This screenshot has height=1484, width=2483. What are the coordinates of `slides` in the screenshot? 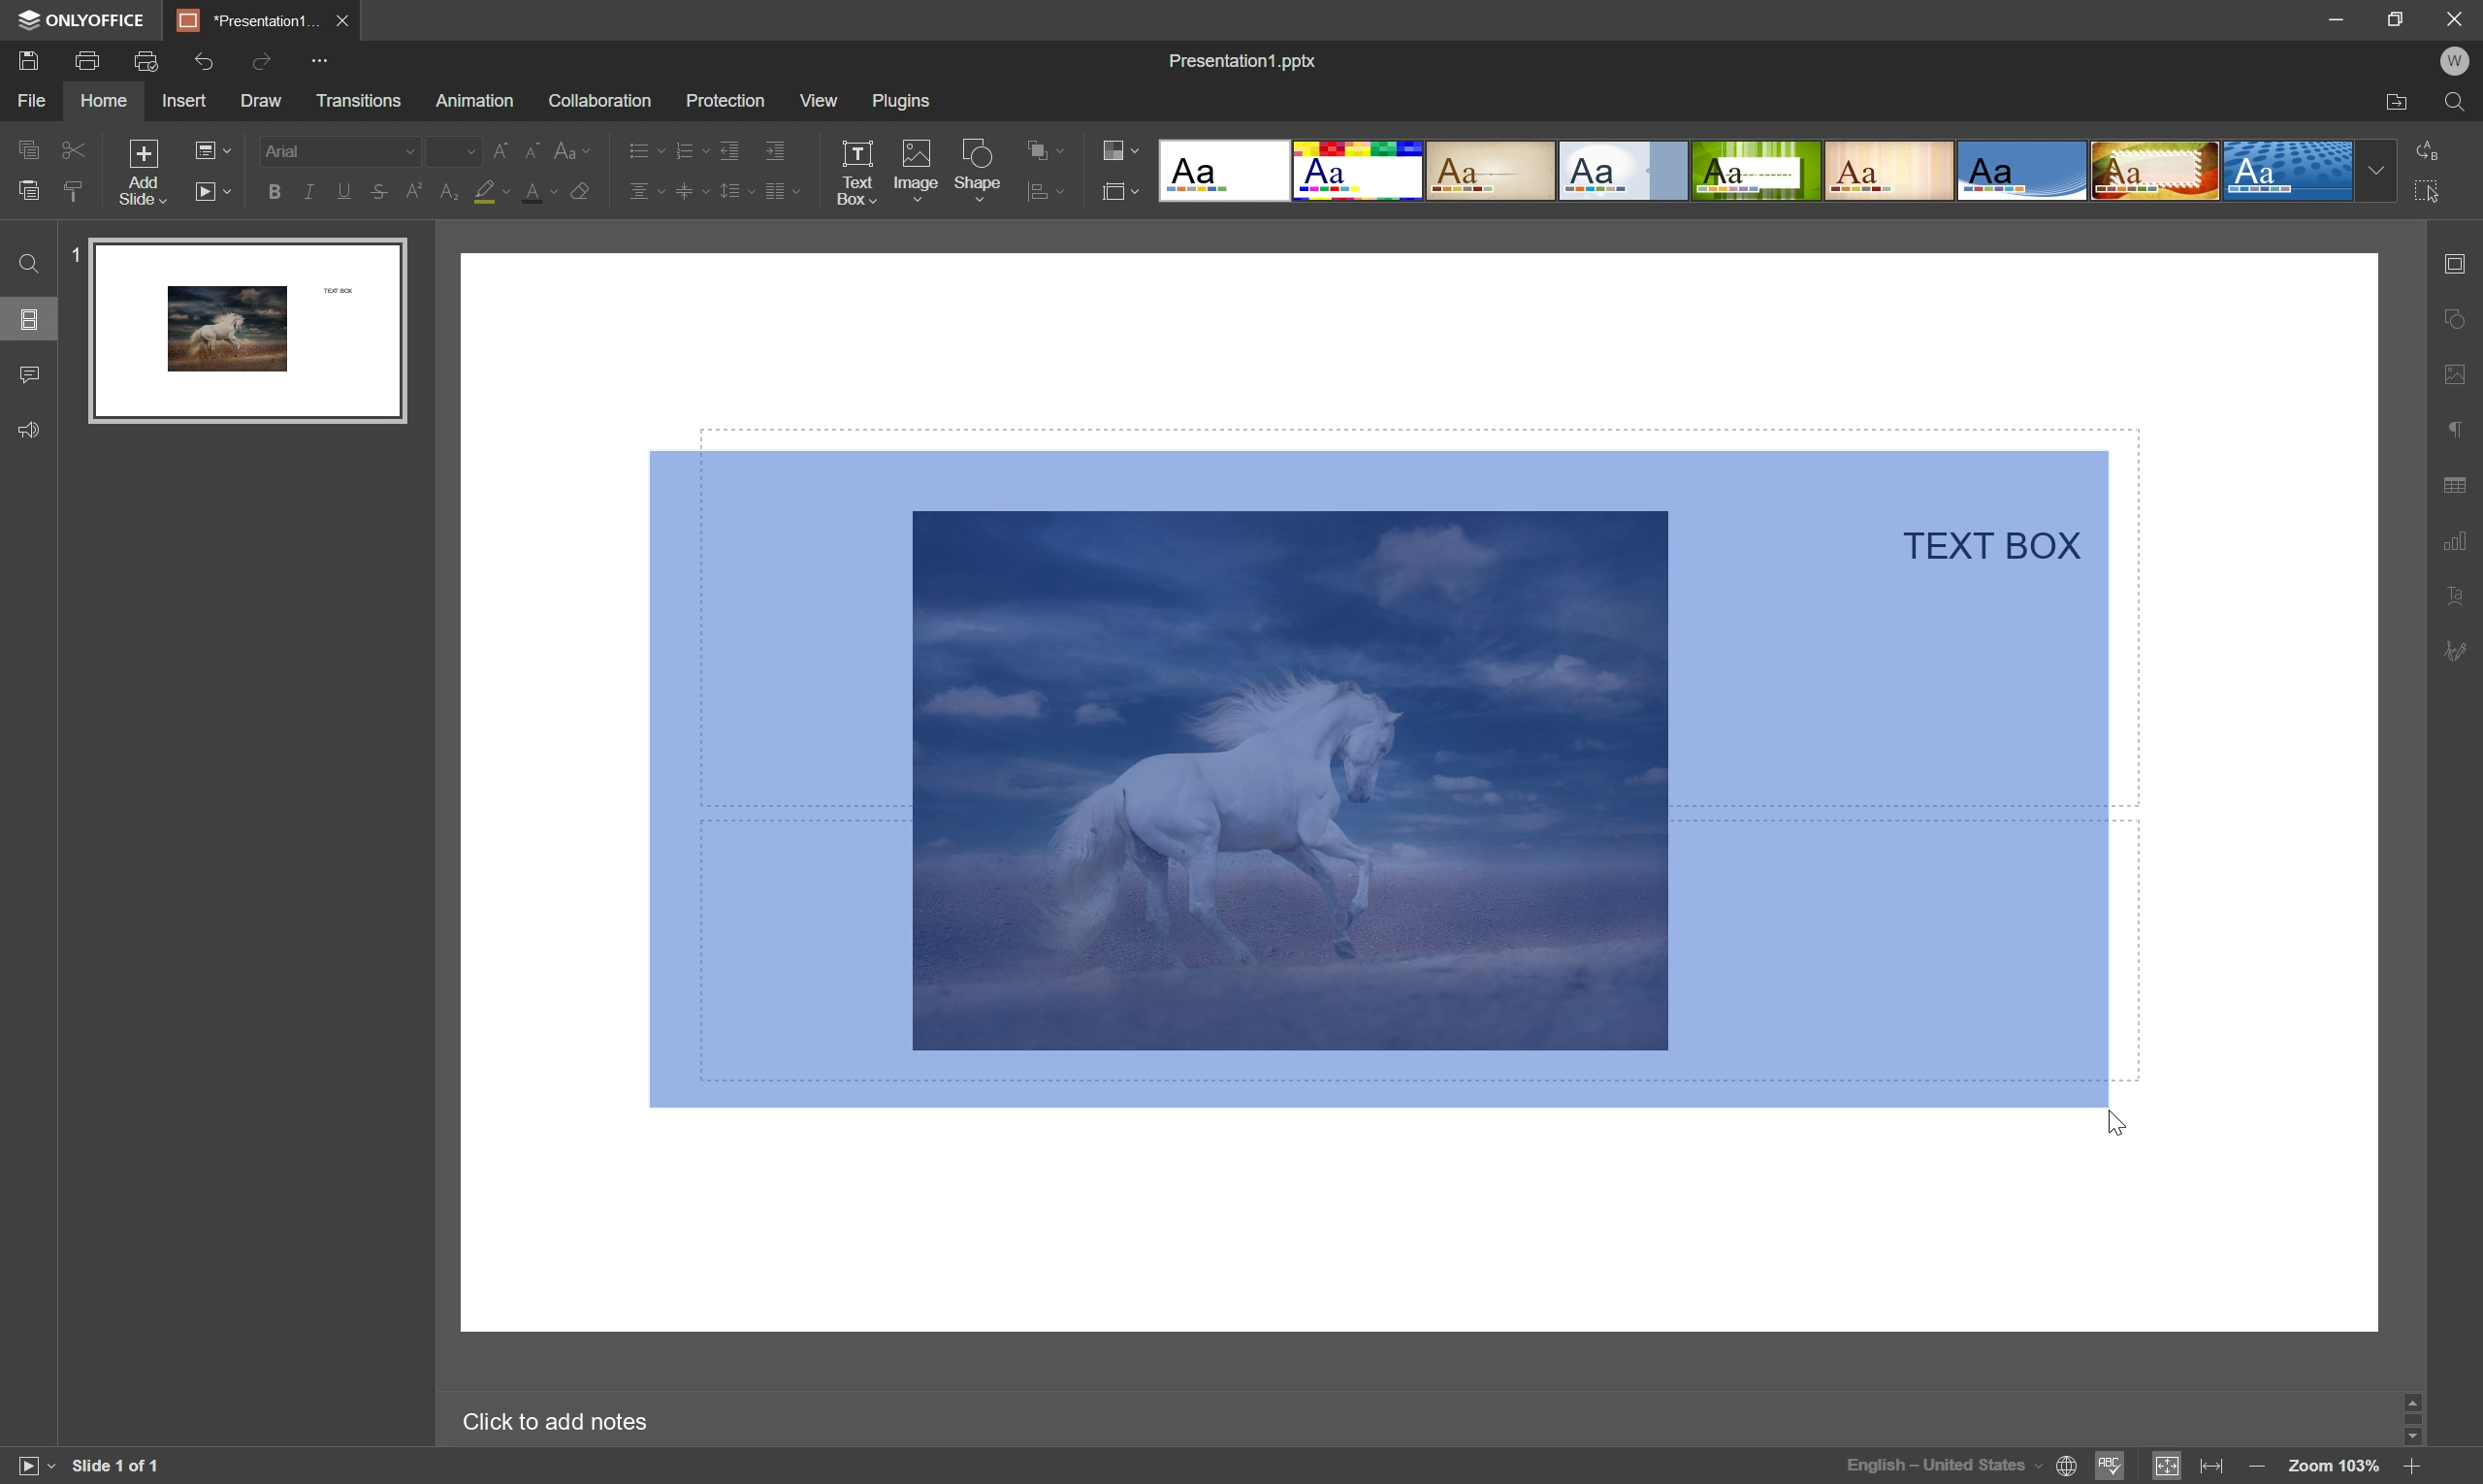 It's located at (31, 321).